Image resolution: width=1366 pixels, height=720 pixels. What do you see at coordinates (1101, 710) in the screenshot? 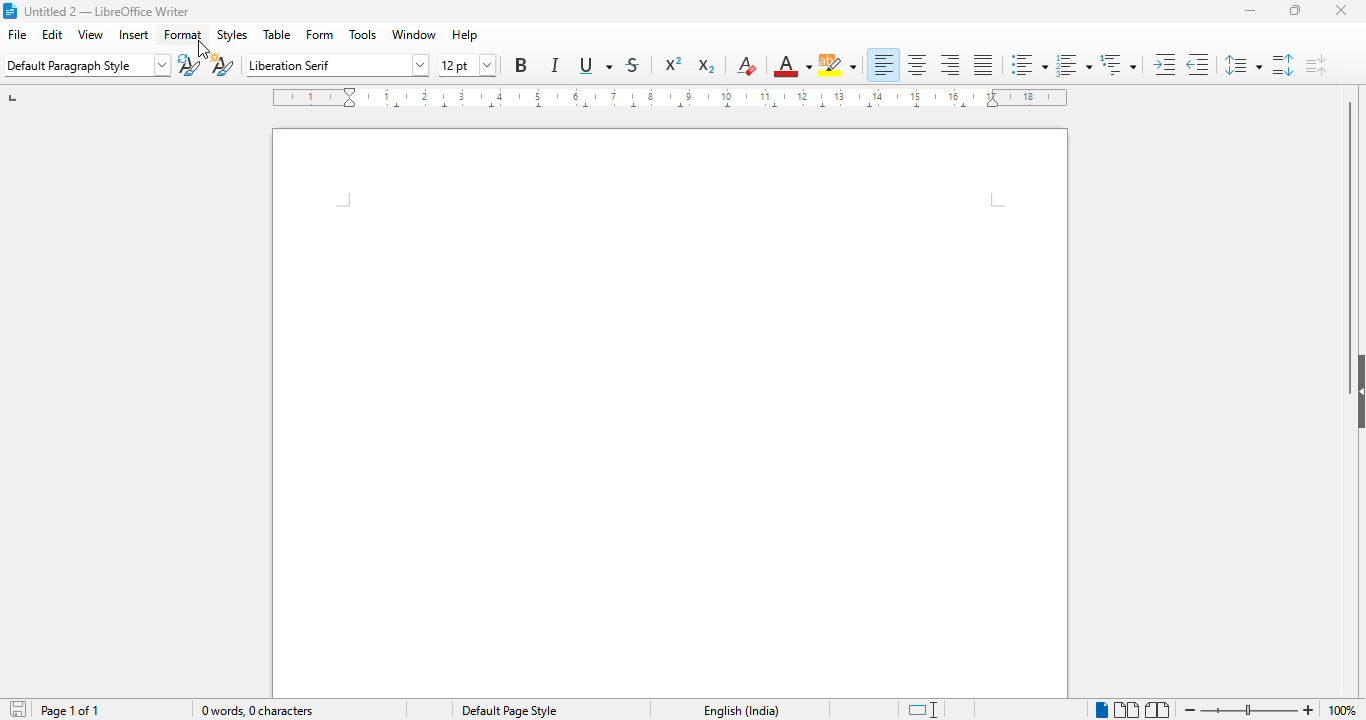
I see `single-page view` at bounding box center [1101, 710].